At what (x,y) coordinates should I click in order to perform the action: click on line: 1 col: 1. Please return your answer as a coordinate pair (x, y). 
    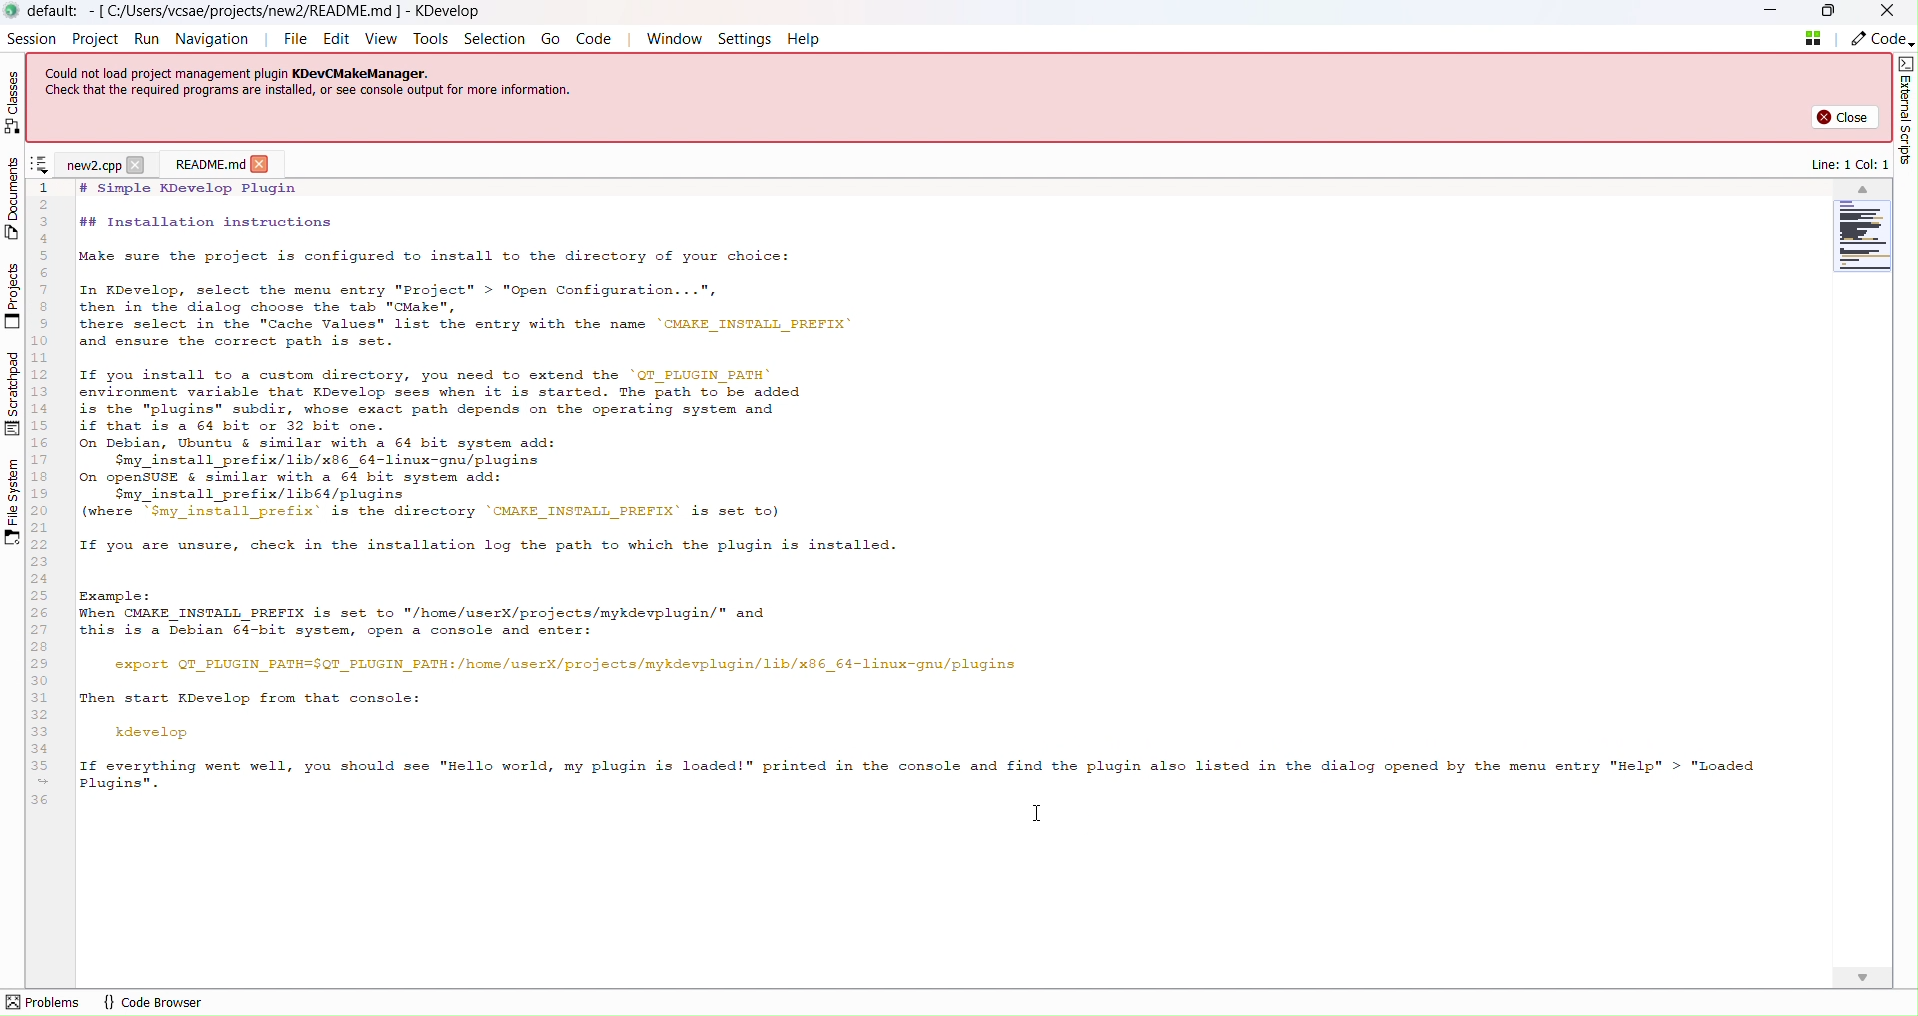
    Looking at the image, I should click on (1850, 165).